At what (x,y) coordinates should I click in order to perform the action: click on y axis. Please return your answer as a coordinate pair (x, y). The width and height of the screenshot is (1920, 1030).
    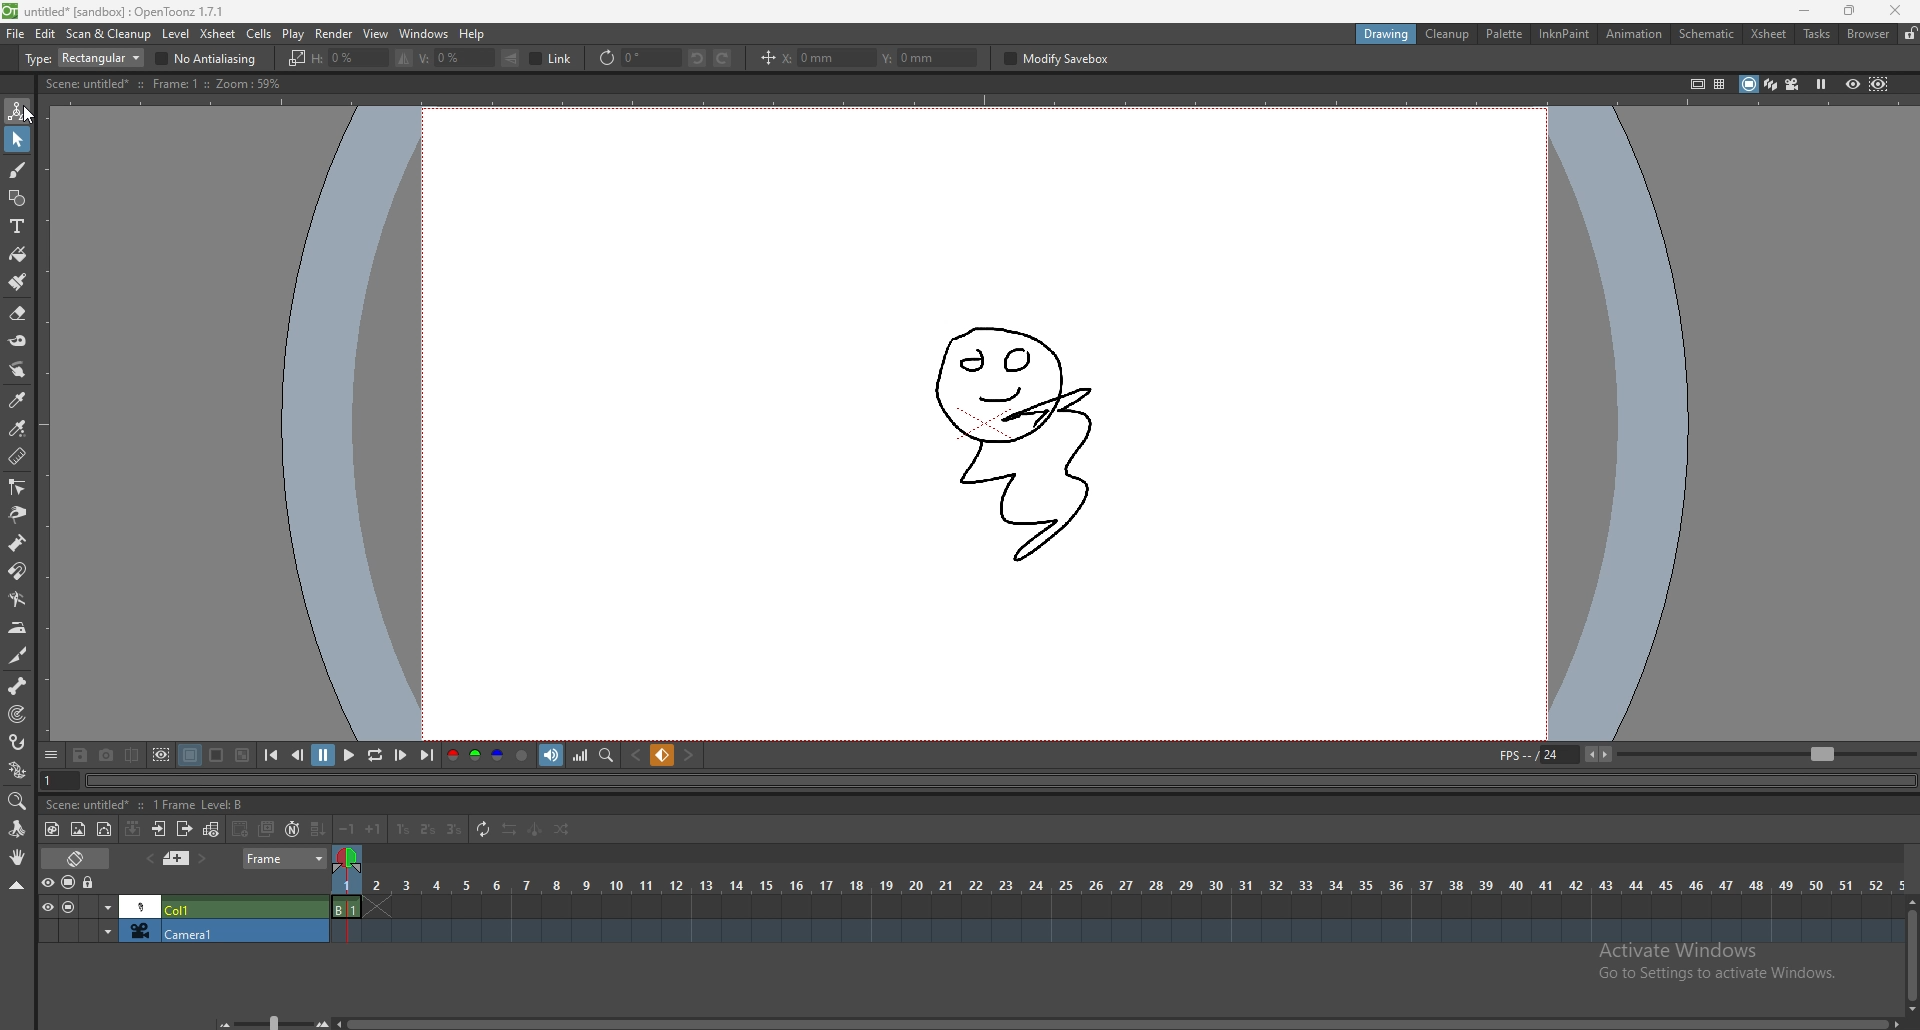
    Looking at the image, I should click on (931, 58).